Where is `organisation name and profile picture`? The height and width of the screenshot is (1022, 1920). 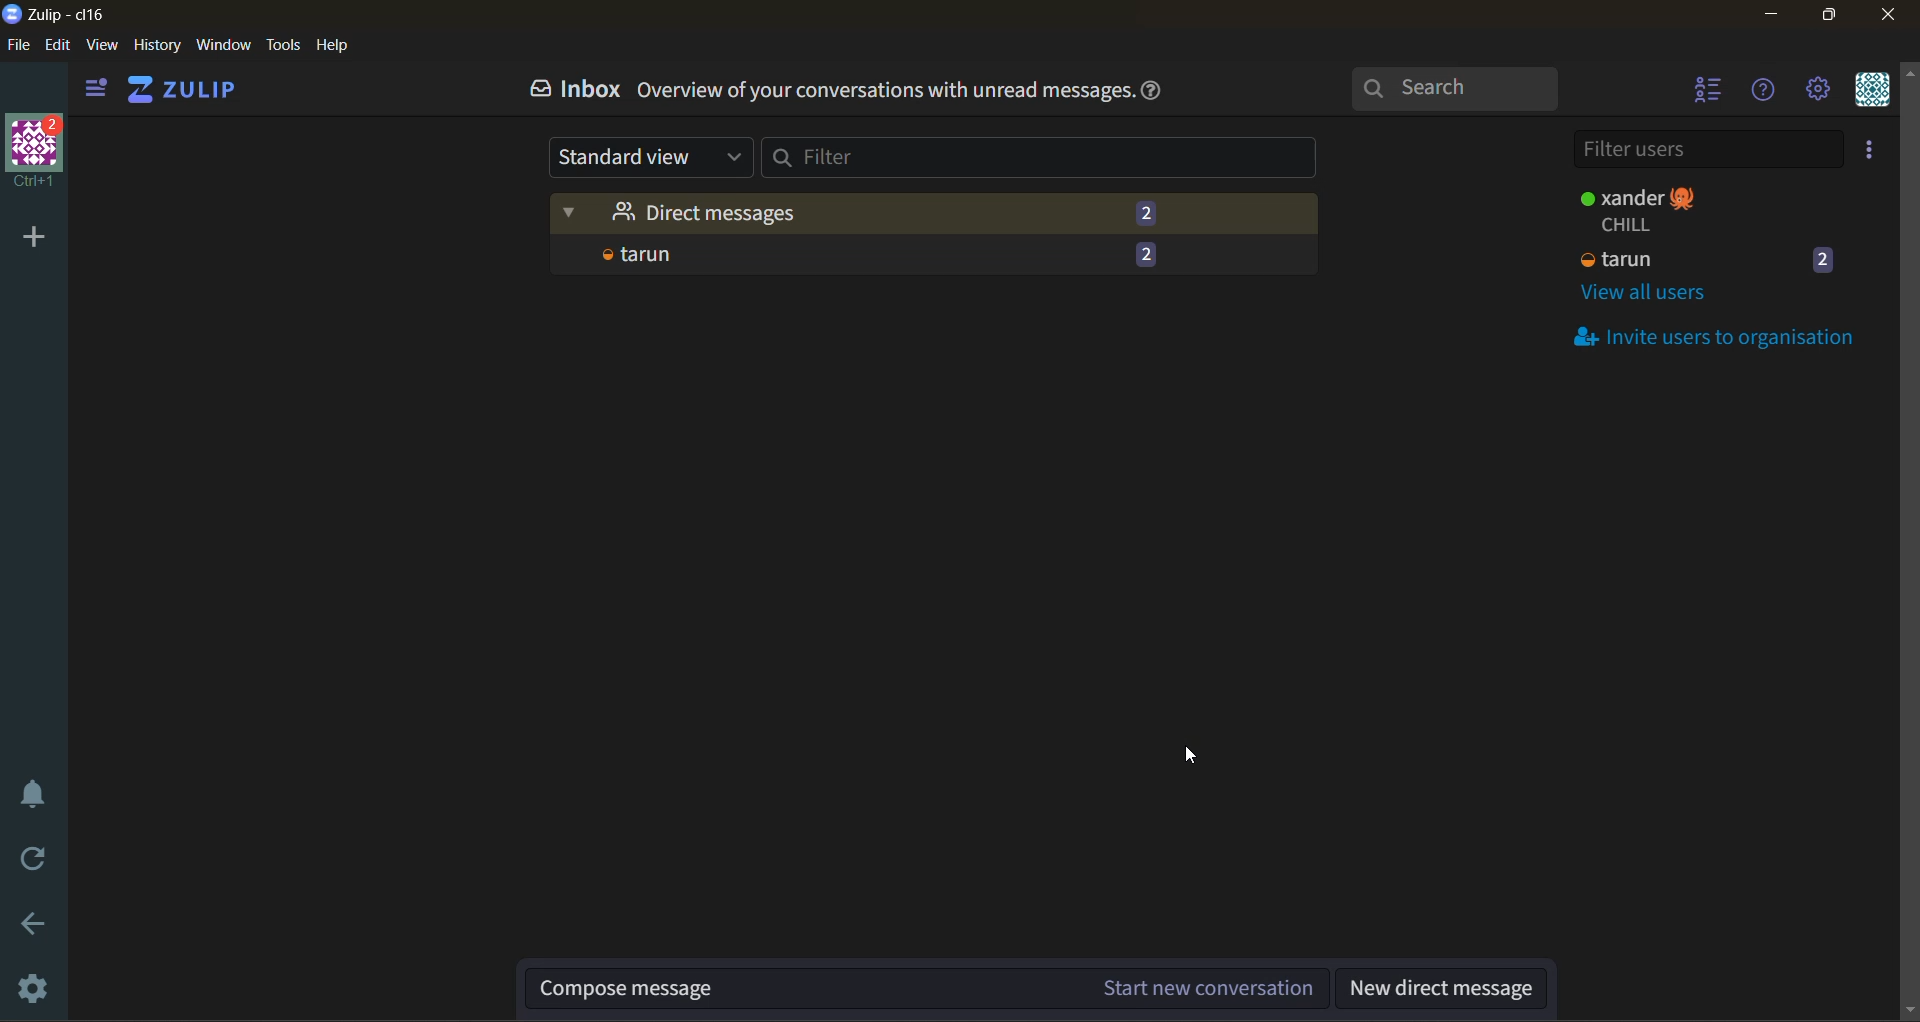 organisation name and profile picture is located at coordinates (31, 155).